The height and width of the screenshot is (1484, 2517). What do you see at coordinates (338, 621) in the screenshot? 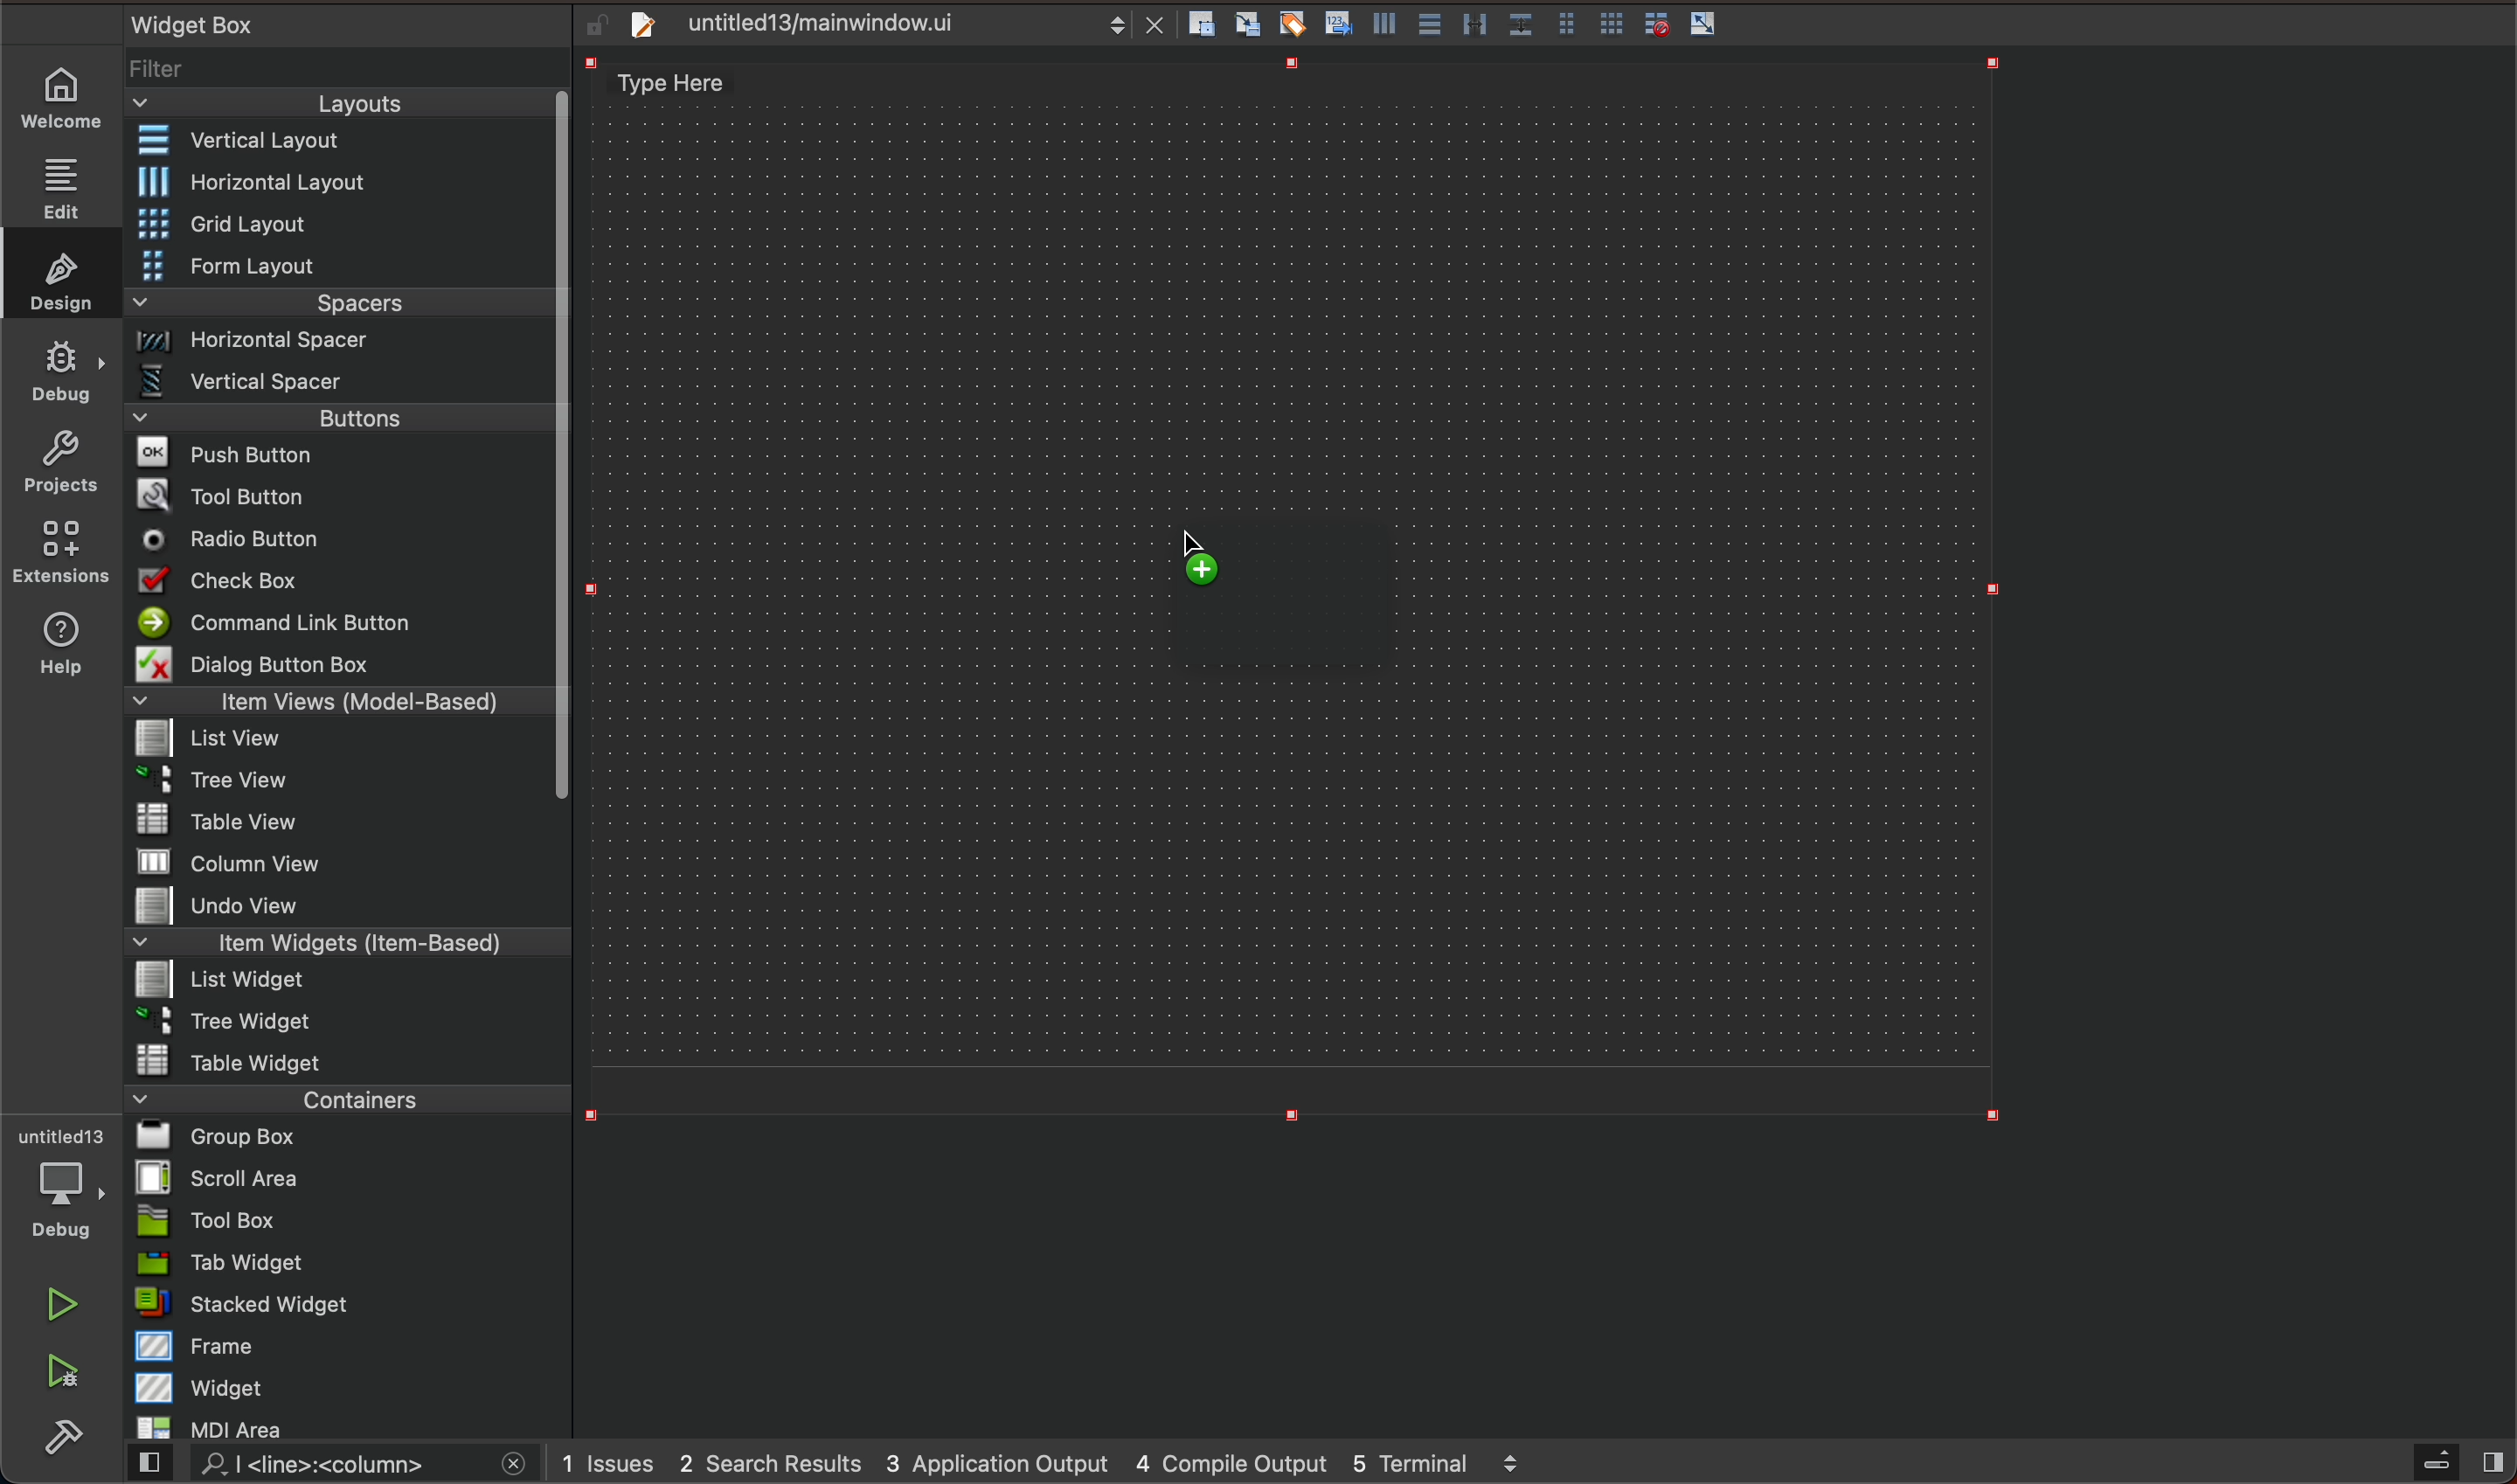
I see `command line button` at bounding box center [338, 621].